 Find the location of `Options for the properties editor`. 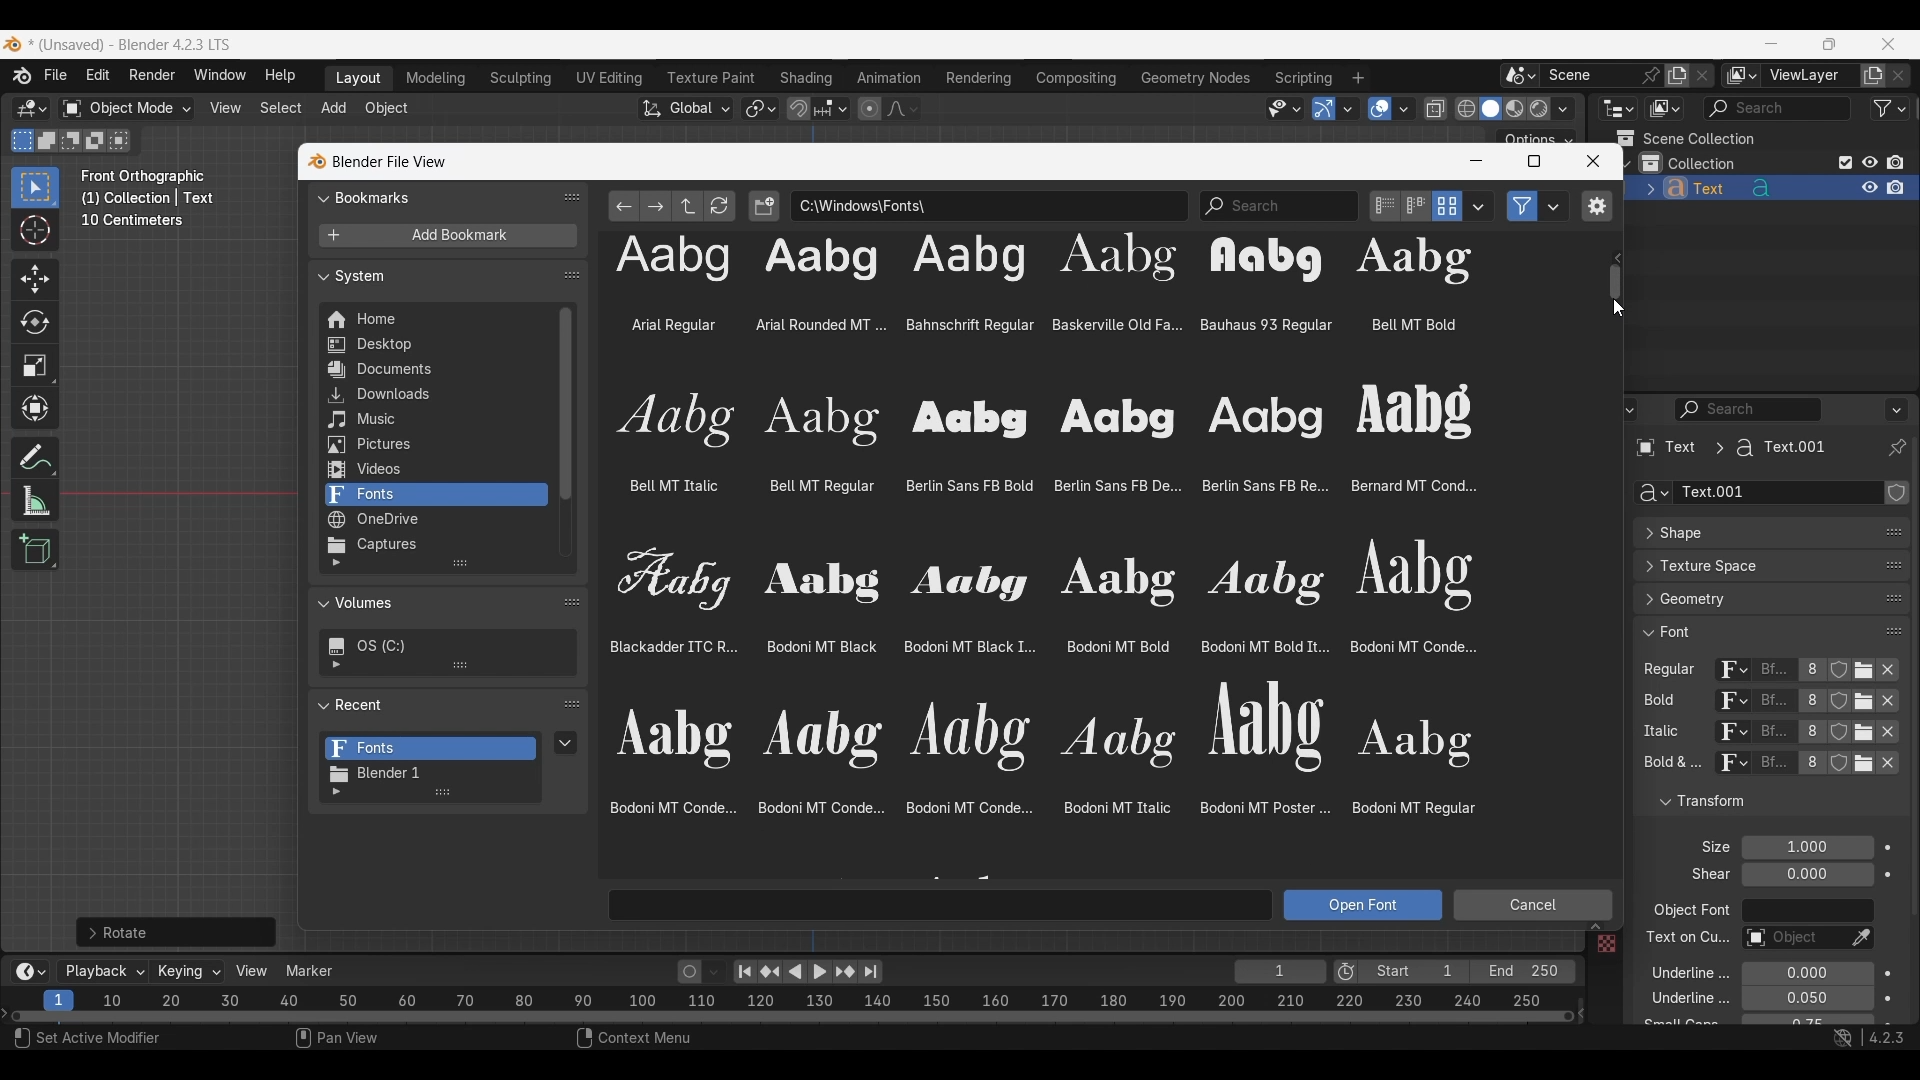

Options for the properties editor is located at coordinates (1898, 409).